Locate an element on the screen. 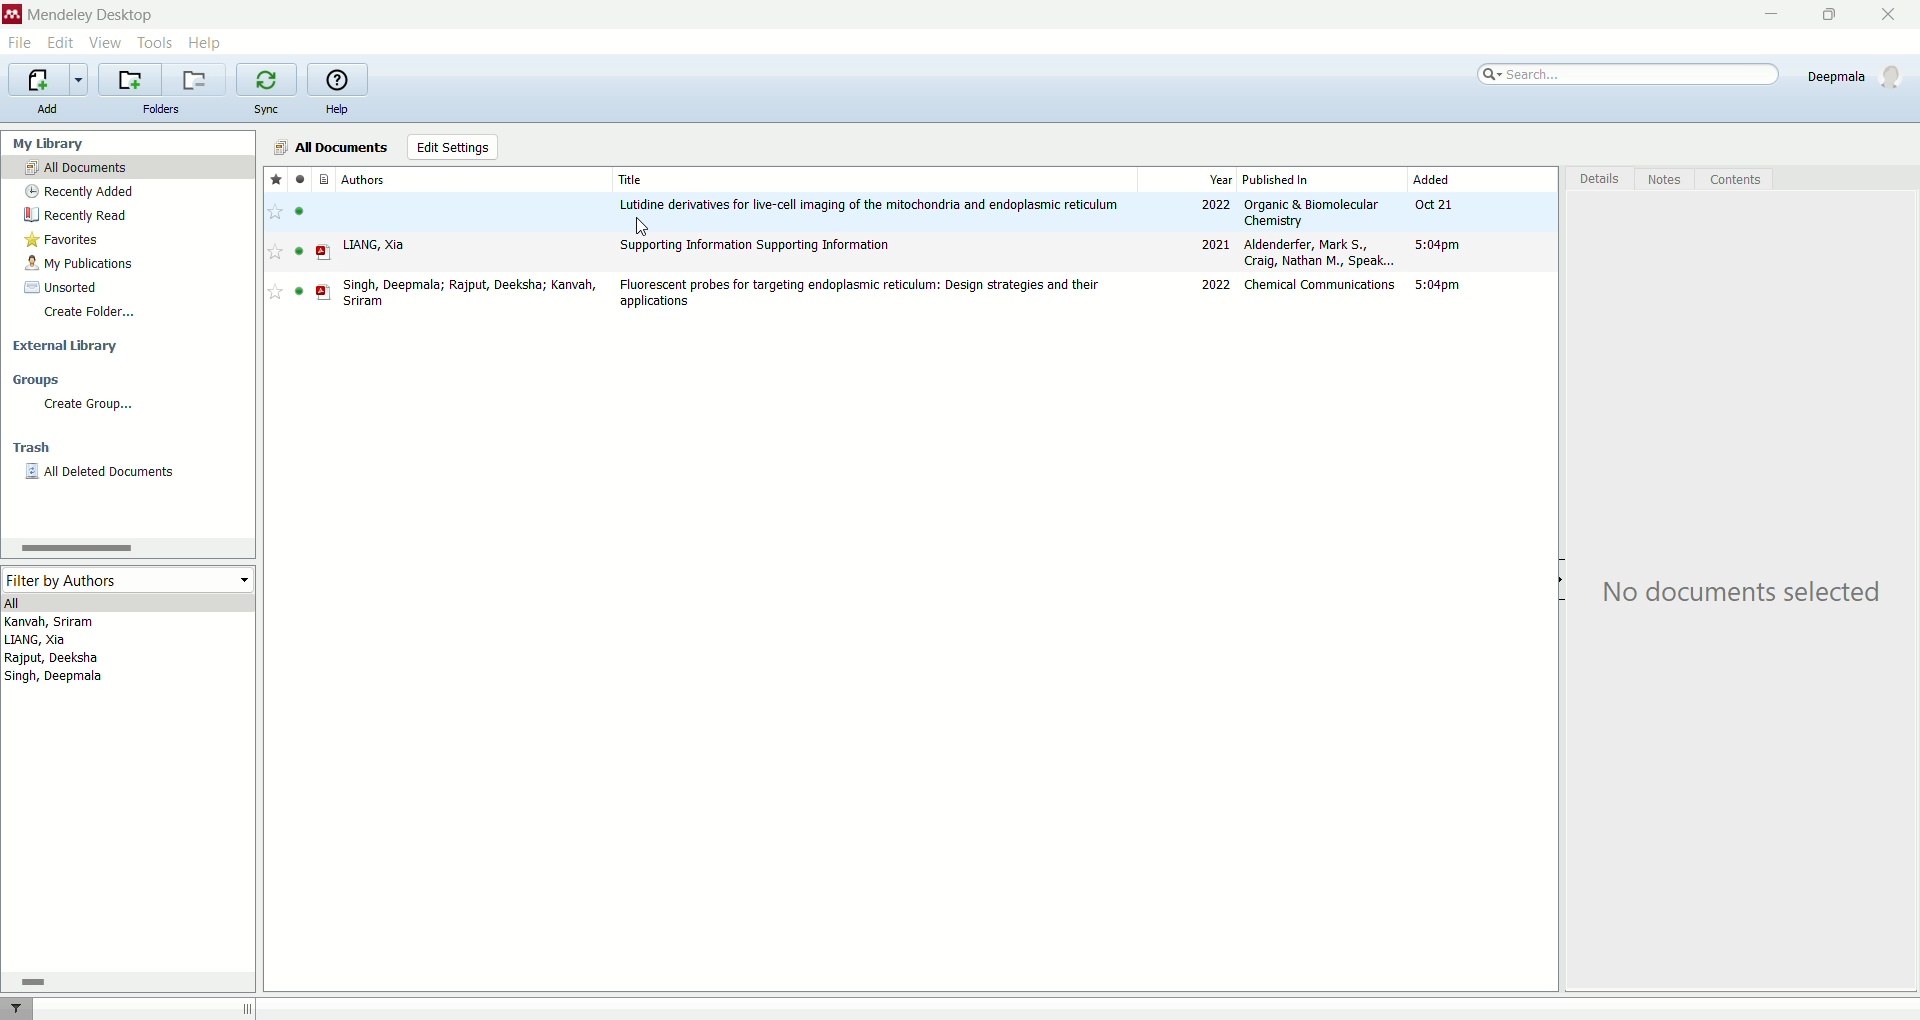  5:04pm is located at coordinates (1441, 247).